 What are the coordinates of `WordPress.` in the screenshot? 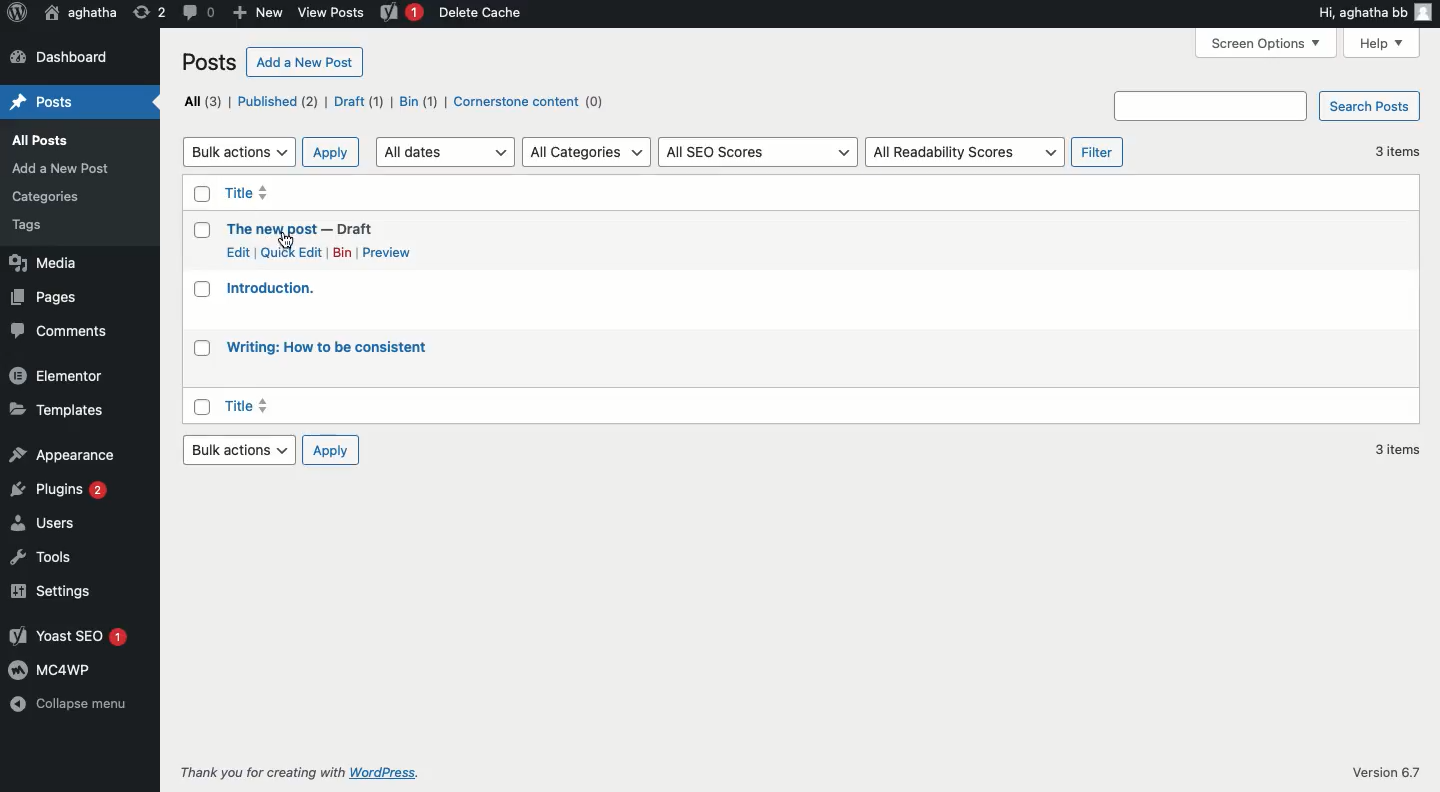 It's located at (386, 771).